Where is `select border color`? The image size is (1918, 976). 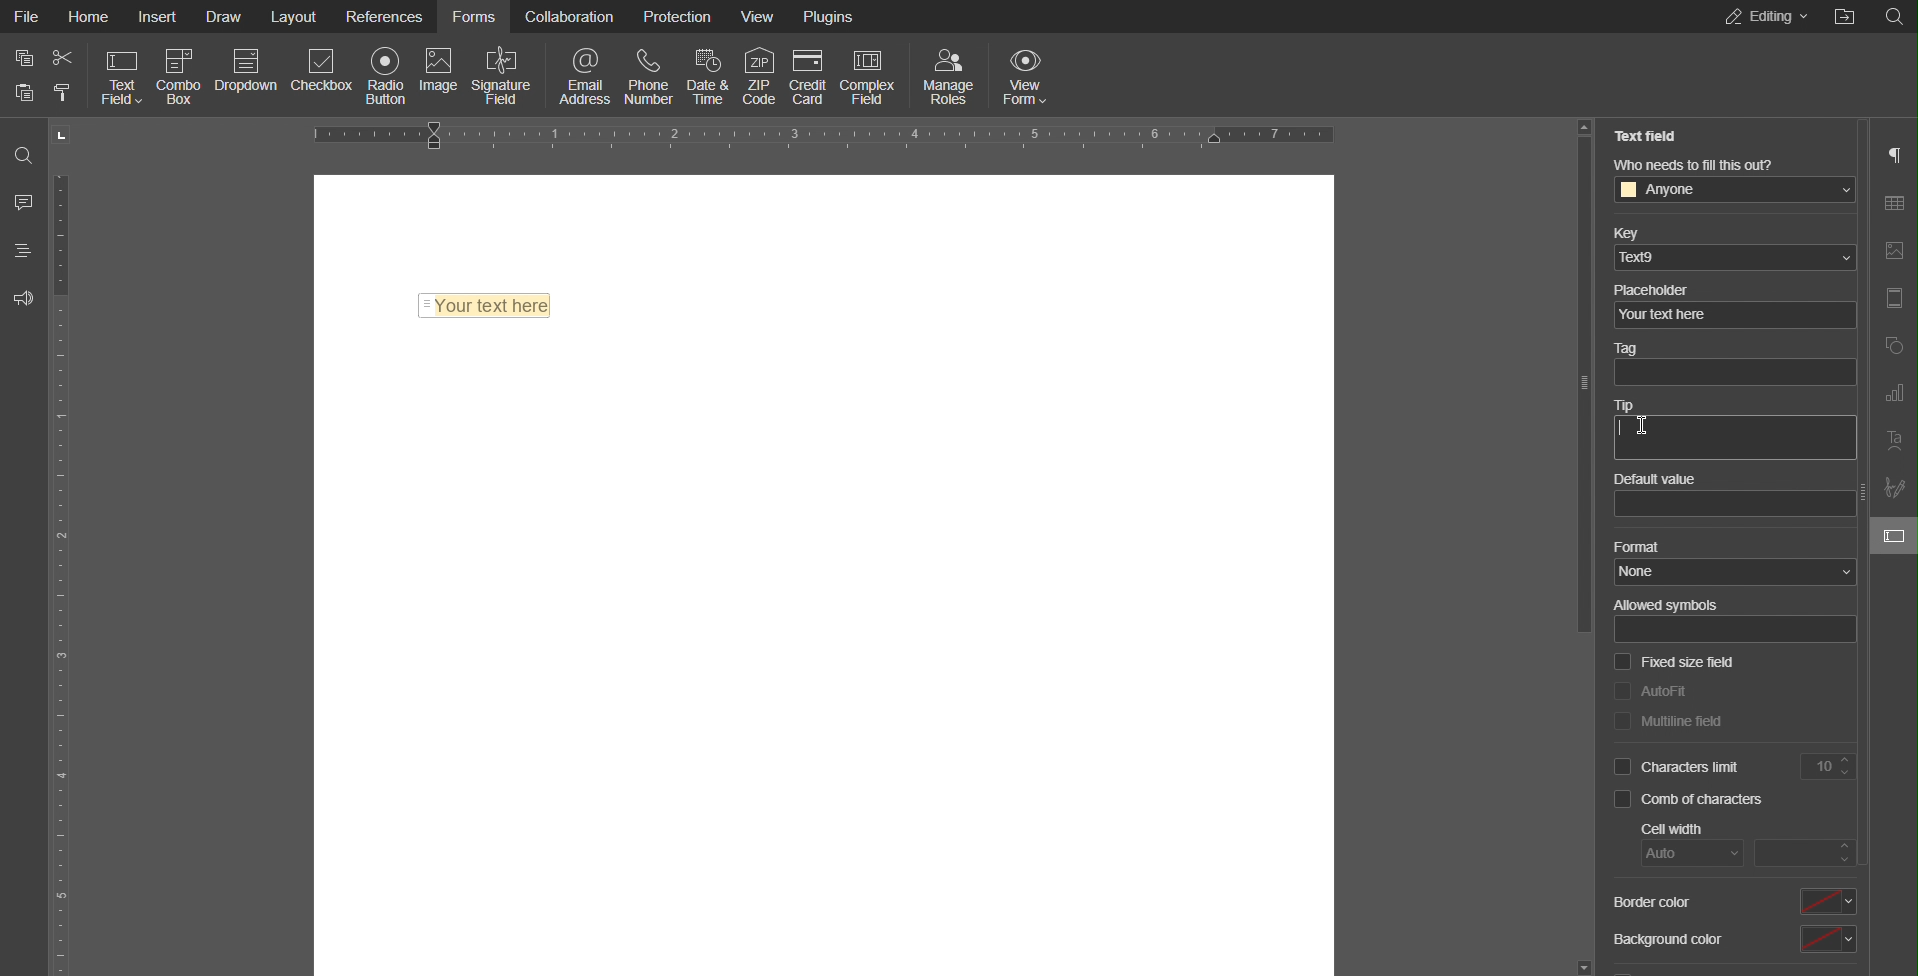
select border color is located at coordinates (1827, 901).